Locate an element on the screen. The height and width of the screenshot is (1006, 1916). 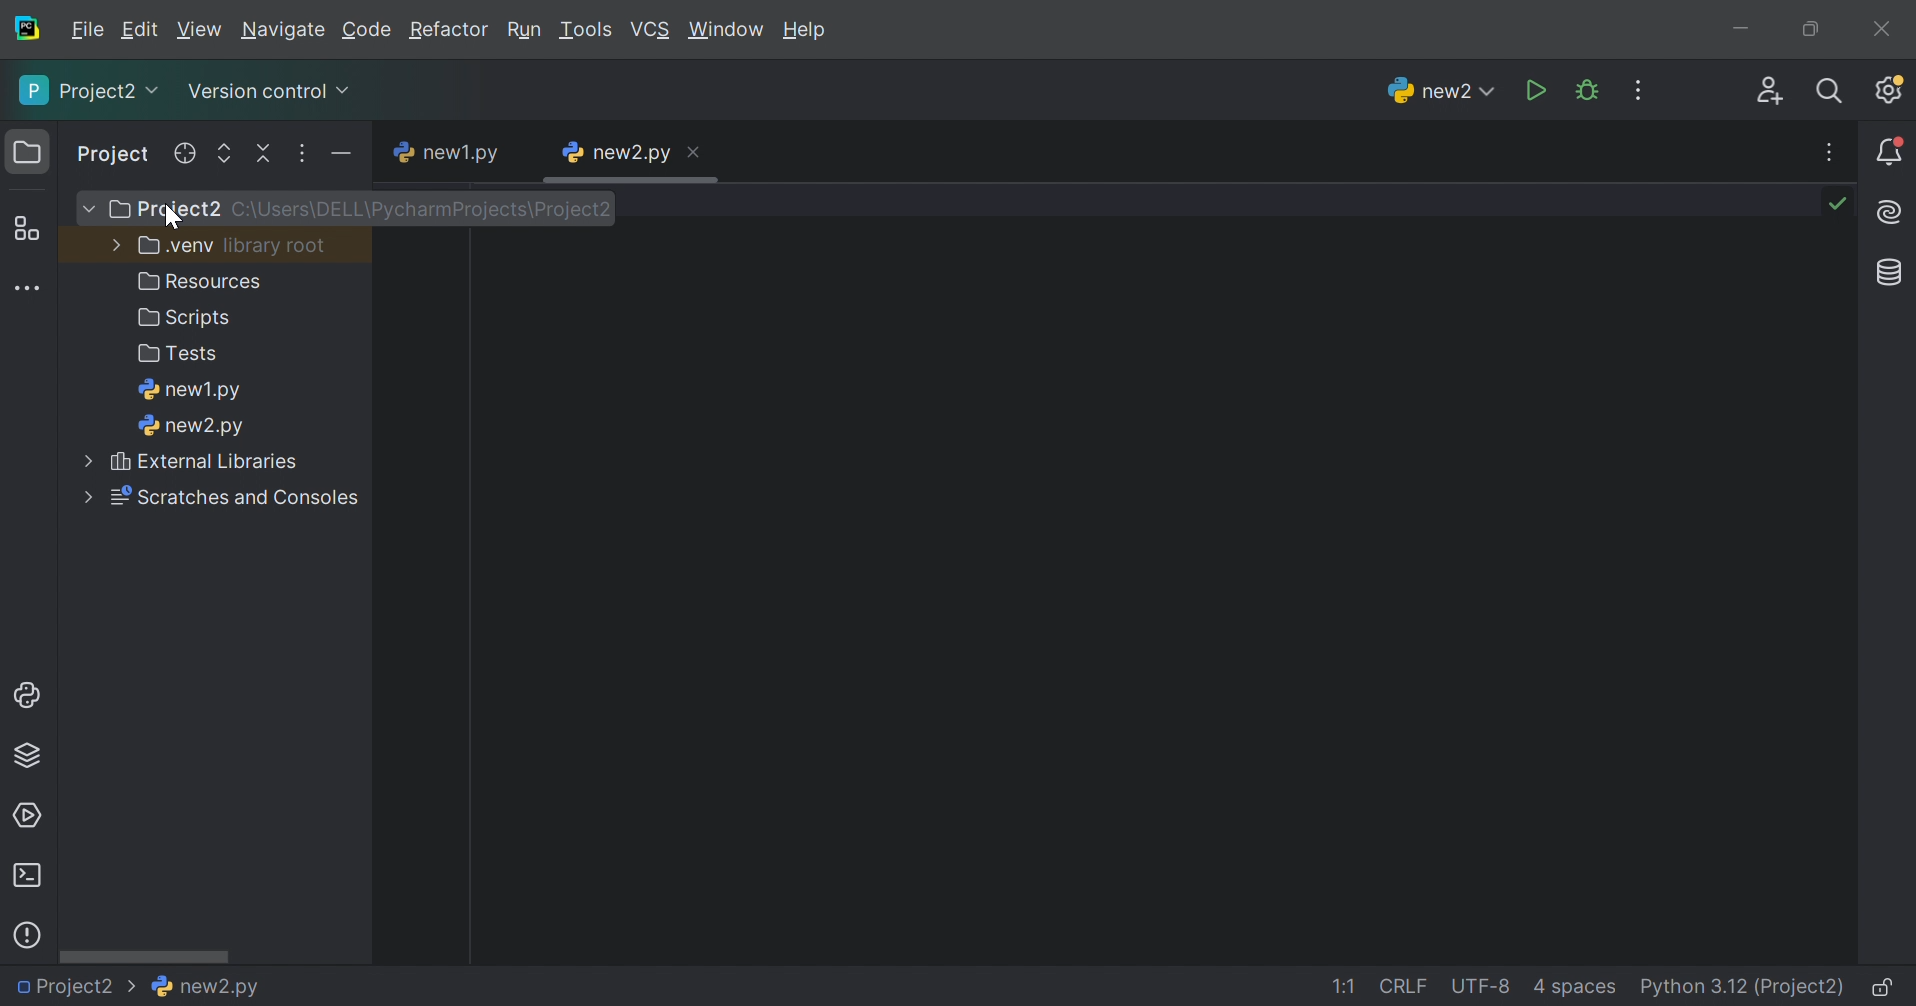
Python Packages is located at coordinates (35, 759).